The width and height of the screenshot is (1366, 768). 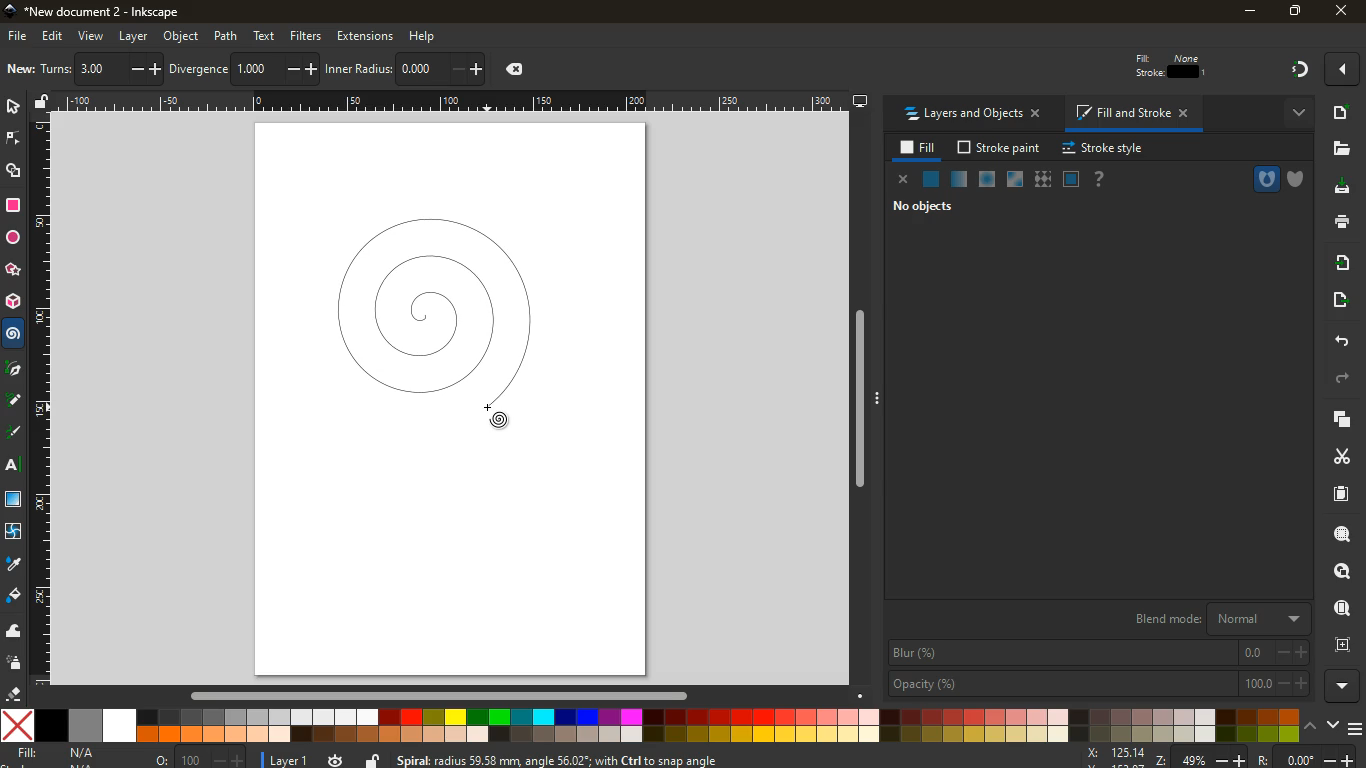 What do you see at coordinates (866, 403) in the screenshot?
I see `` at bounding box center [866, 403].